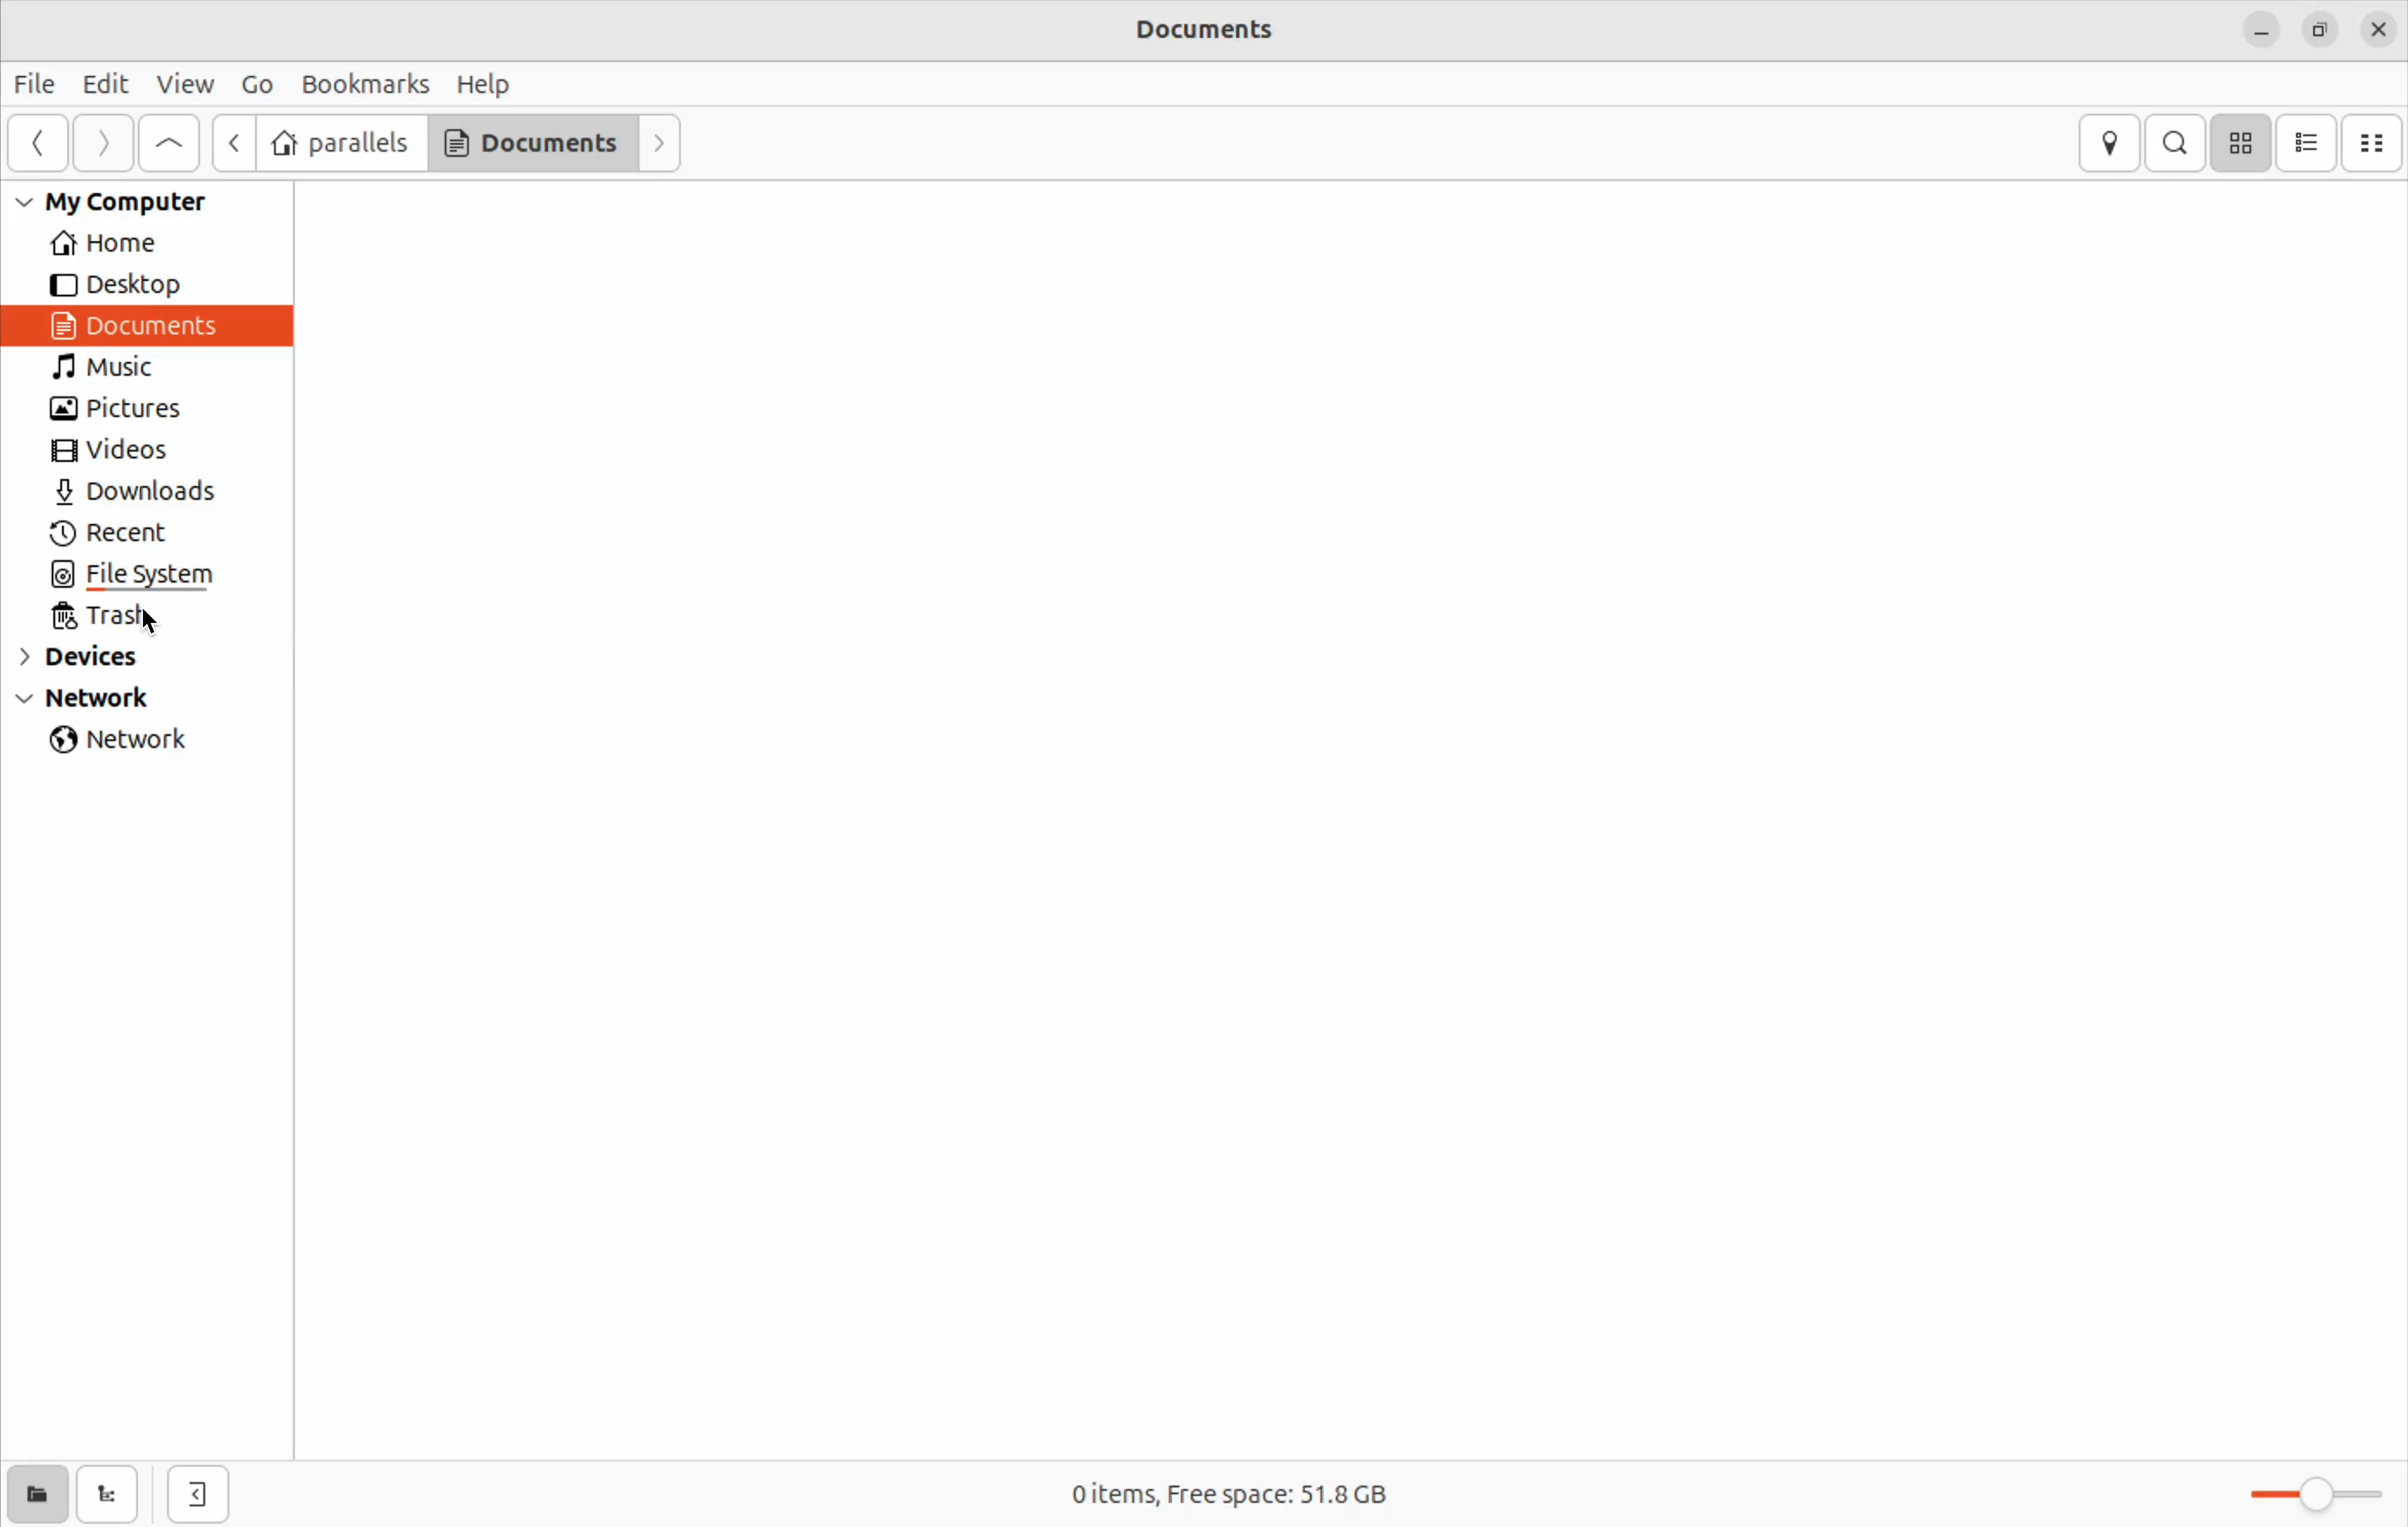 Image resolution: width=2408 pixels, height=1527 pixels. What do you see at coordinates (664, 144) in the screenshot?
I see `Forward` at bounding box center [664, 144].